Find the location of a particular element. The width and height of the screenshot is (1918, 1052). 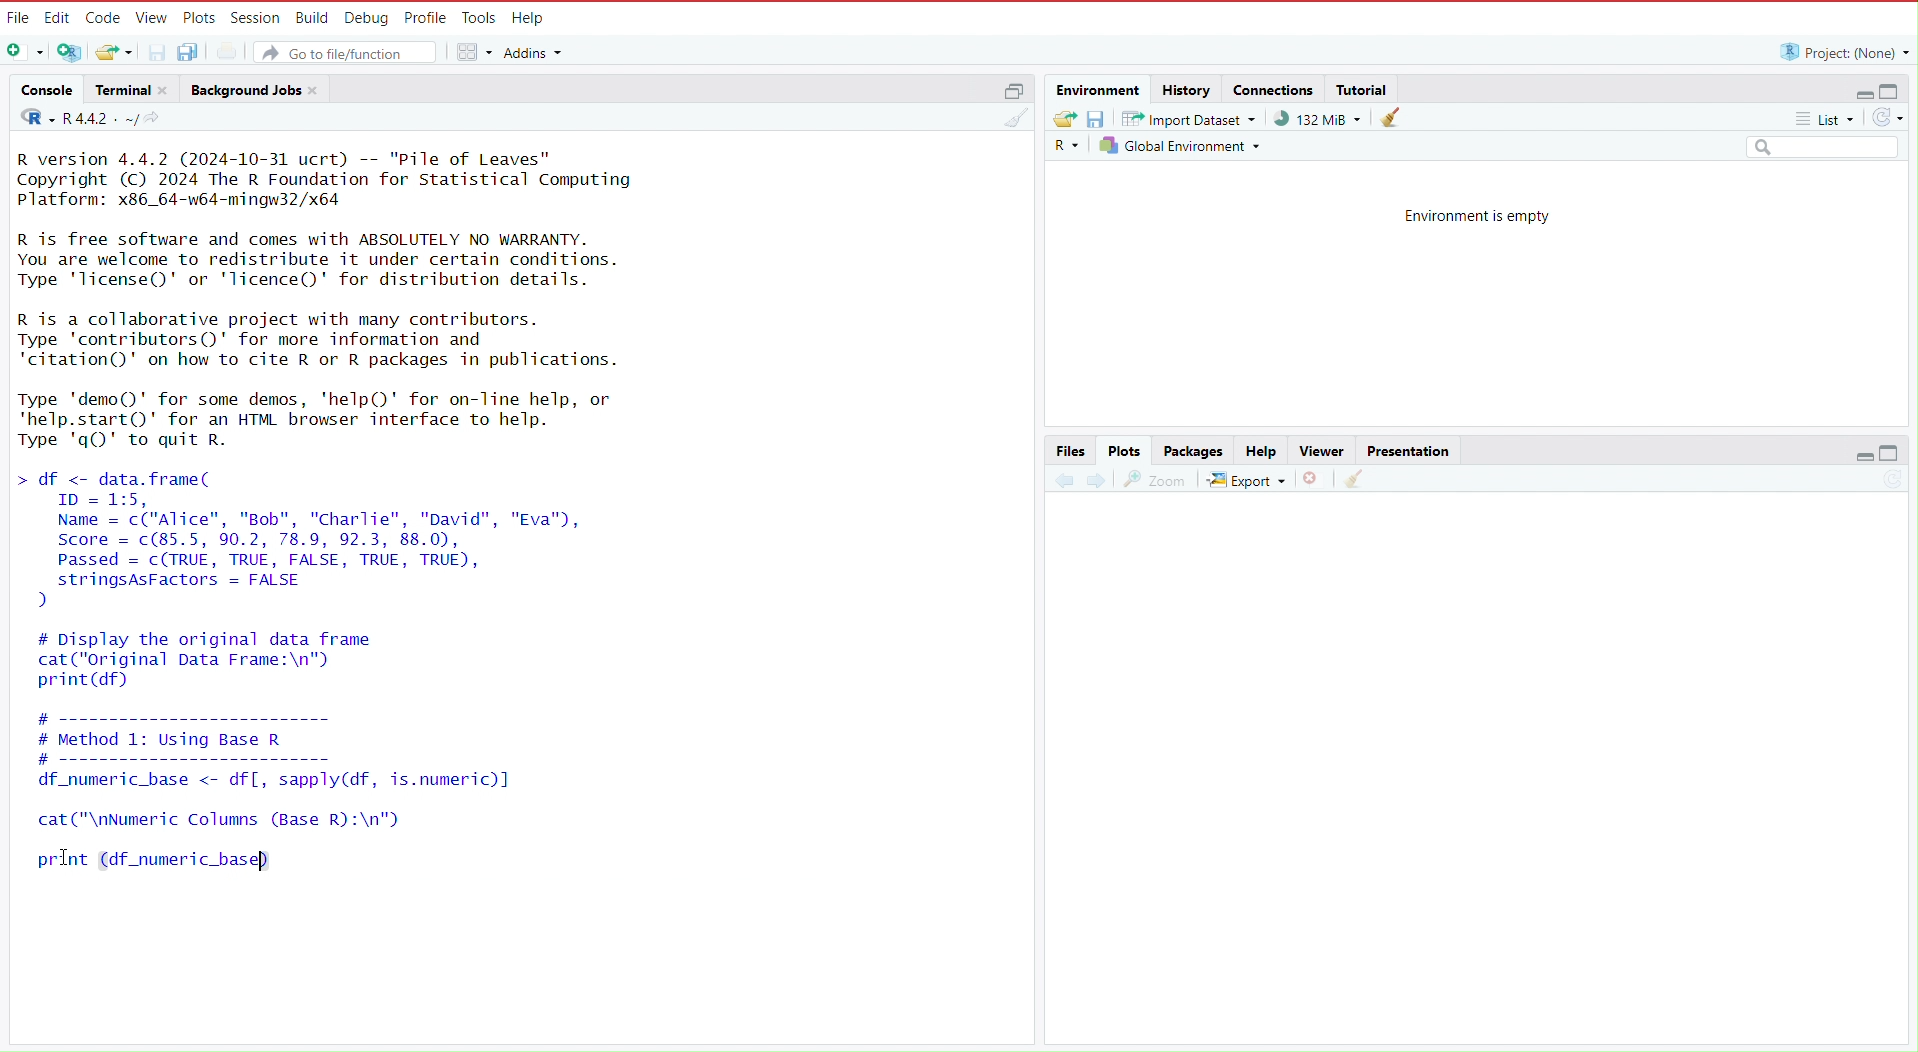

Plots is located at coordinates (1122, 452).